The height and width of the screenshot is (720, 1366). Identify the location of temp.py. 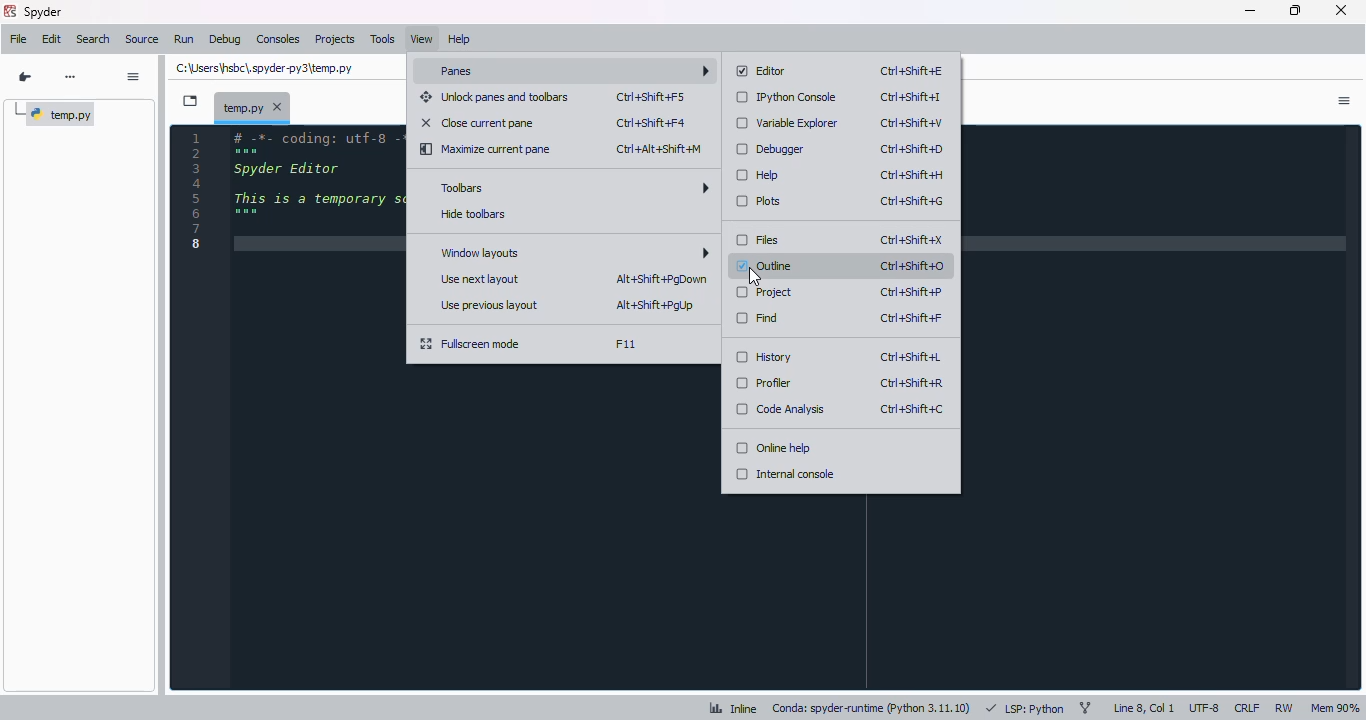
(55, 115).